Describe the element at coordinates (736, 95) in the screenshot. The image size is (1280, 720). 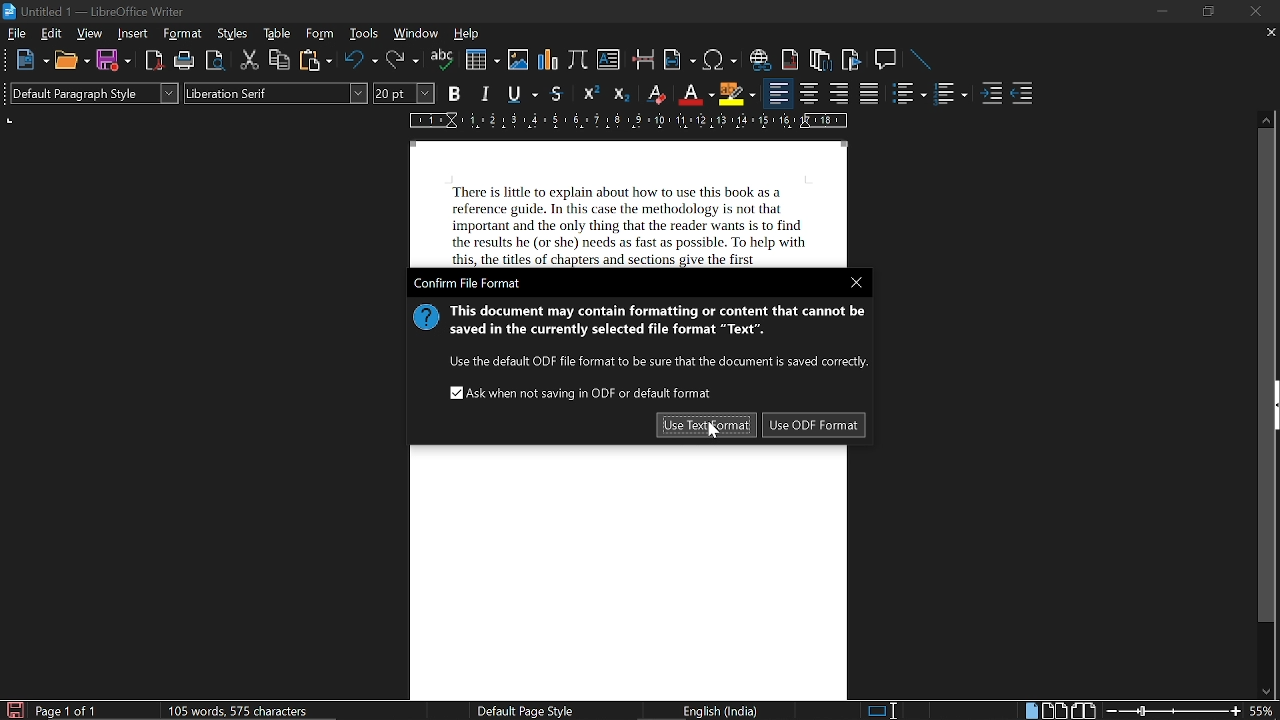
I see `highlight` at that location.